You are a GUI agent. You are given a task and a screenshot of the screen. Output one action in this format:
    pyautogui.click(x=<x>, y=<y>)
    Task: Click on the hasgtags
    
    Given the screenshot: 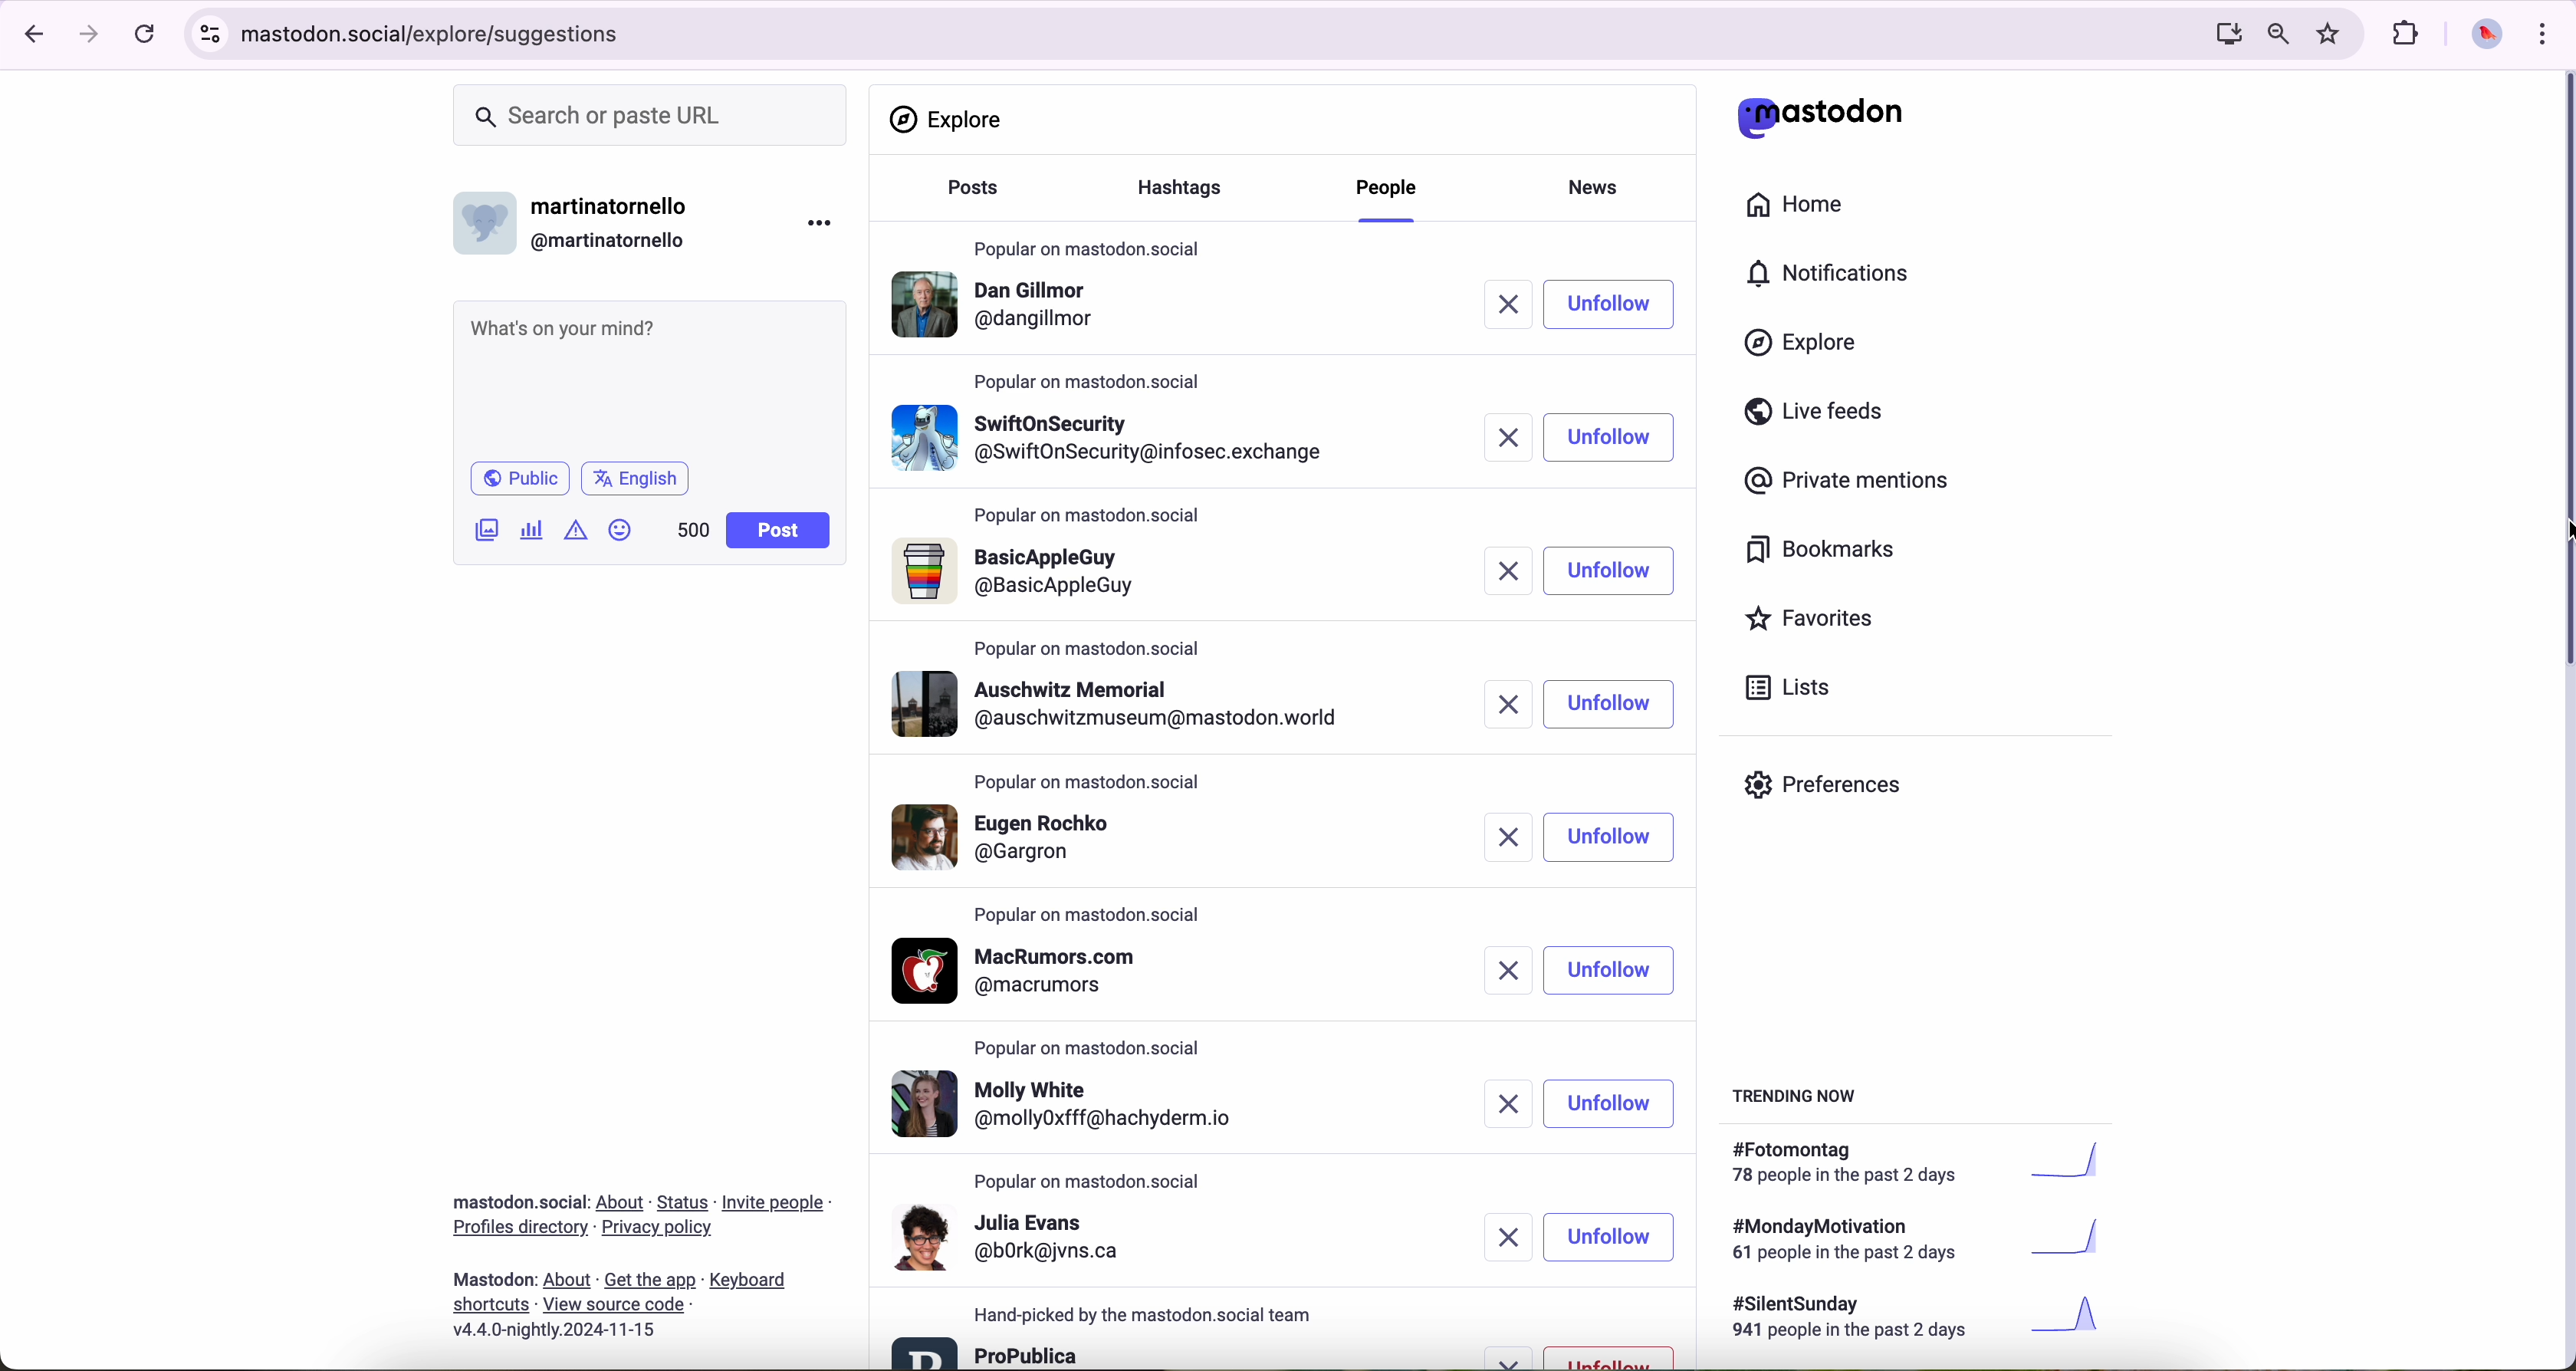 What is the action you would take?
    pyautogui.click(x=1191, y=190)
    